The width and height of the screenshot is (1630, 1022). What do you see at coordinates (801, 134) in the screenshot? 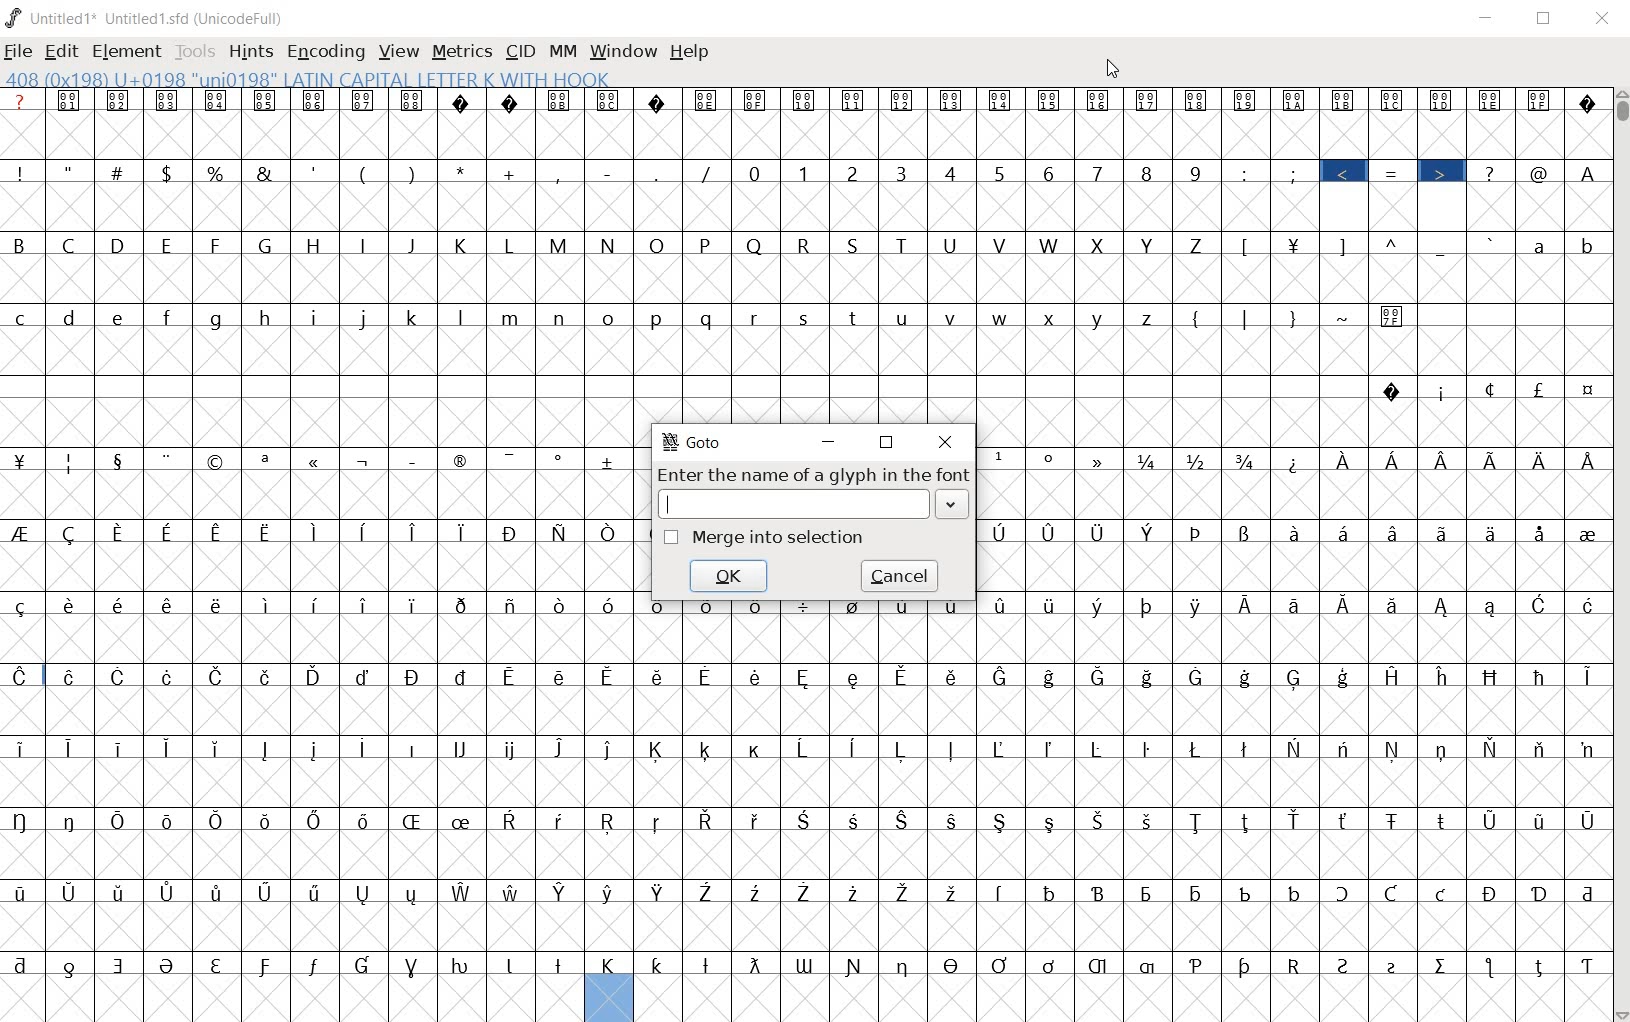
I see `empty glyph slots` at bounding box center [801, 134].